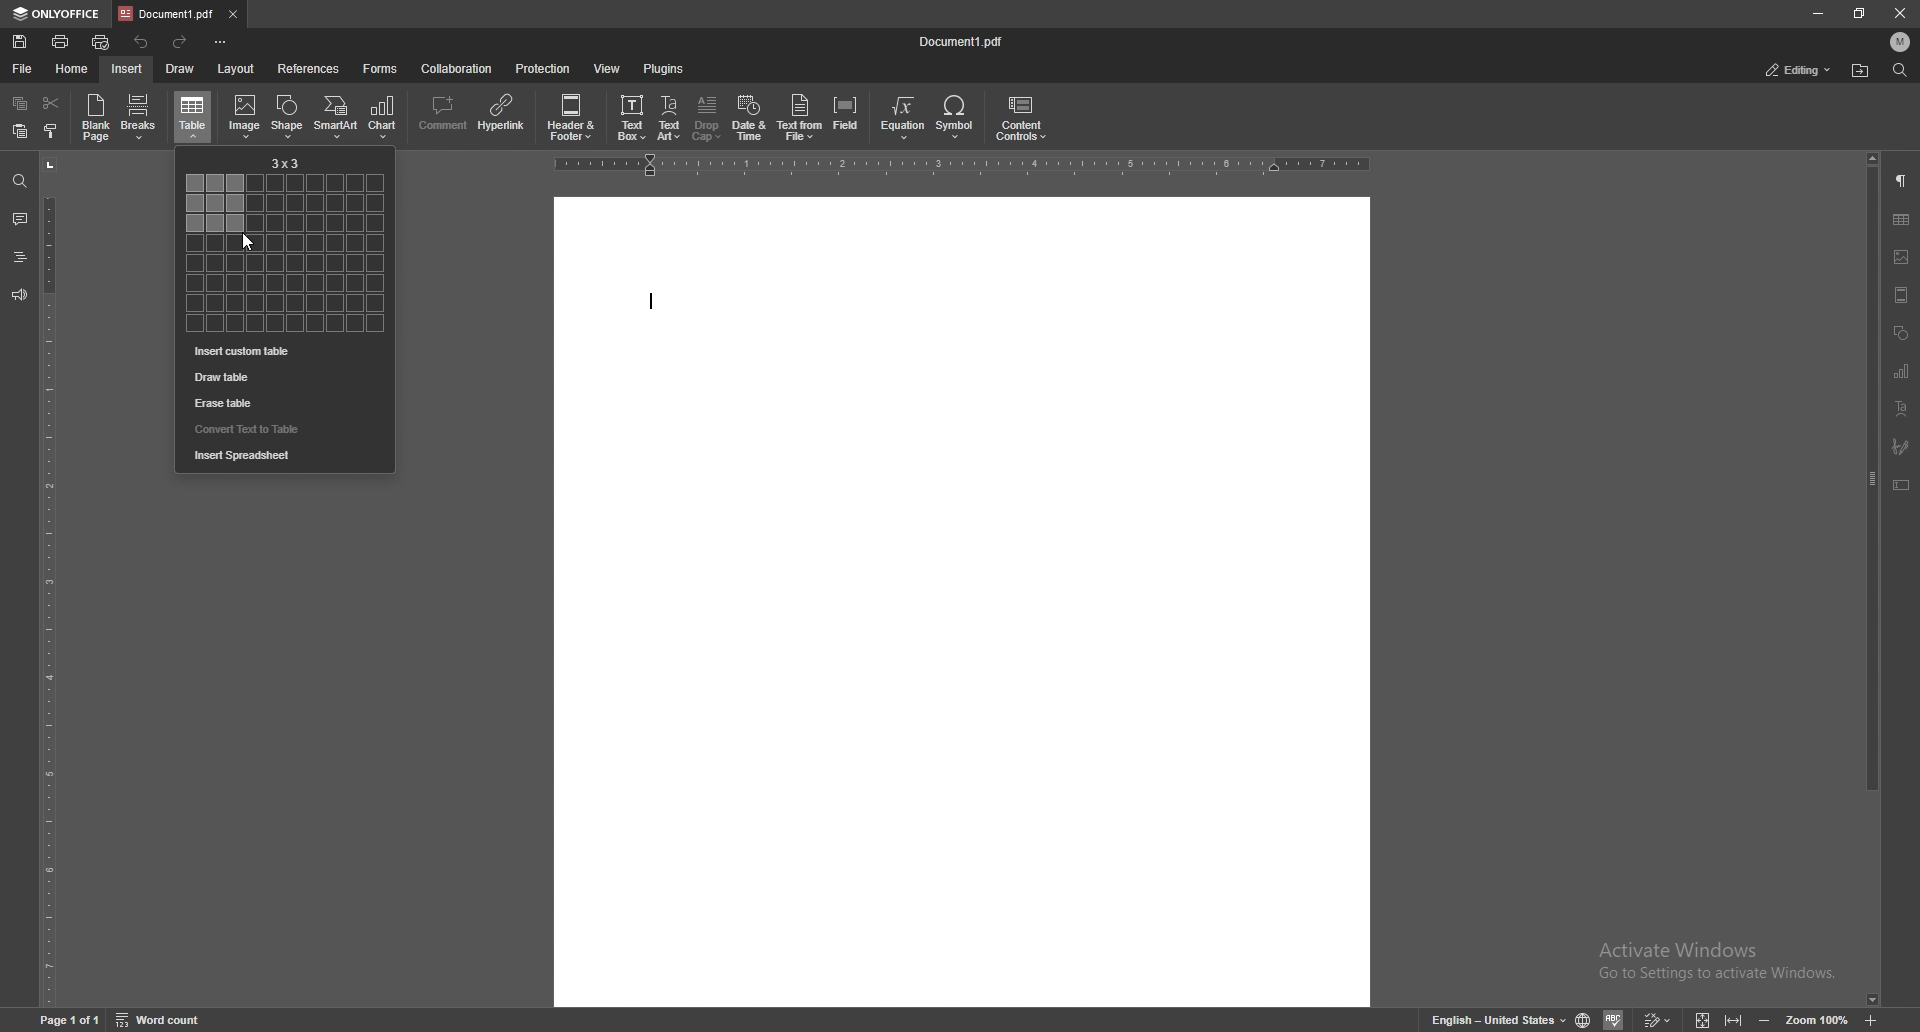  What do you see at coordinates (1903, 446) in the screenshot?
I see `signature field` at bounding box center [1903, 446].